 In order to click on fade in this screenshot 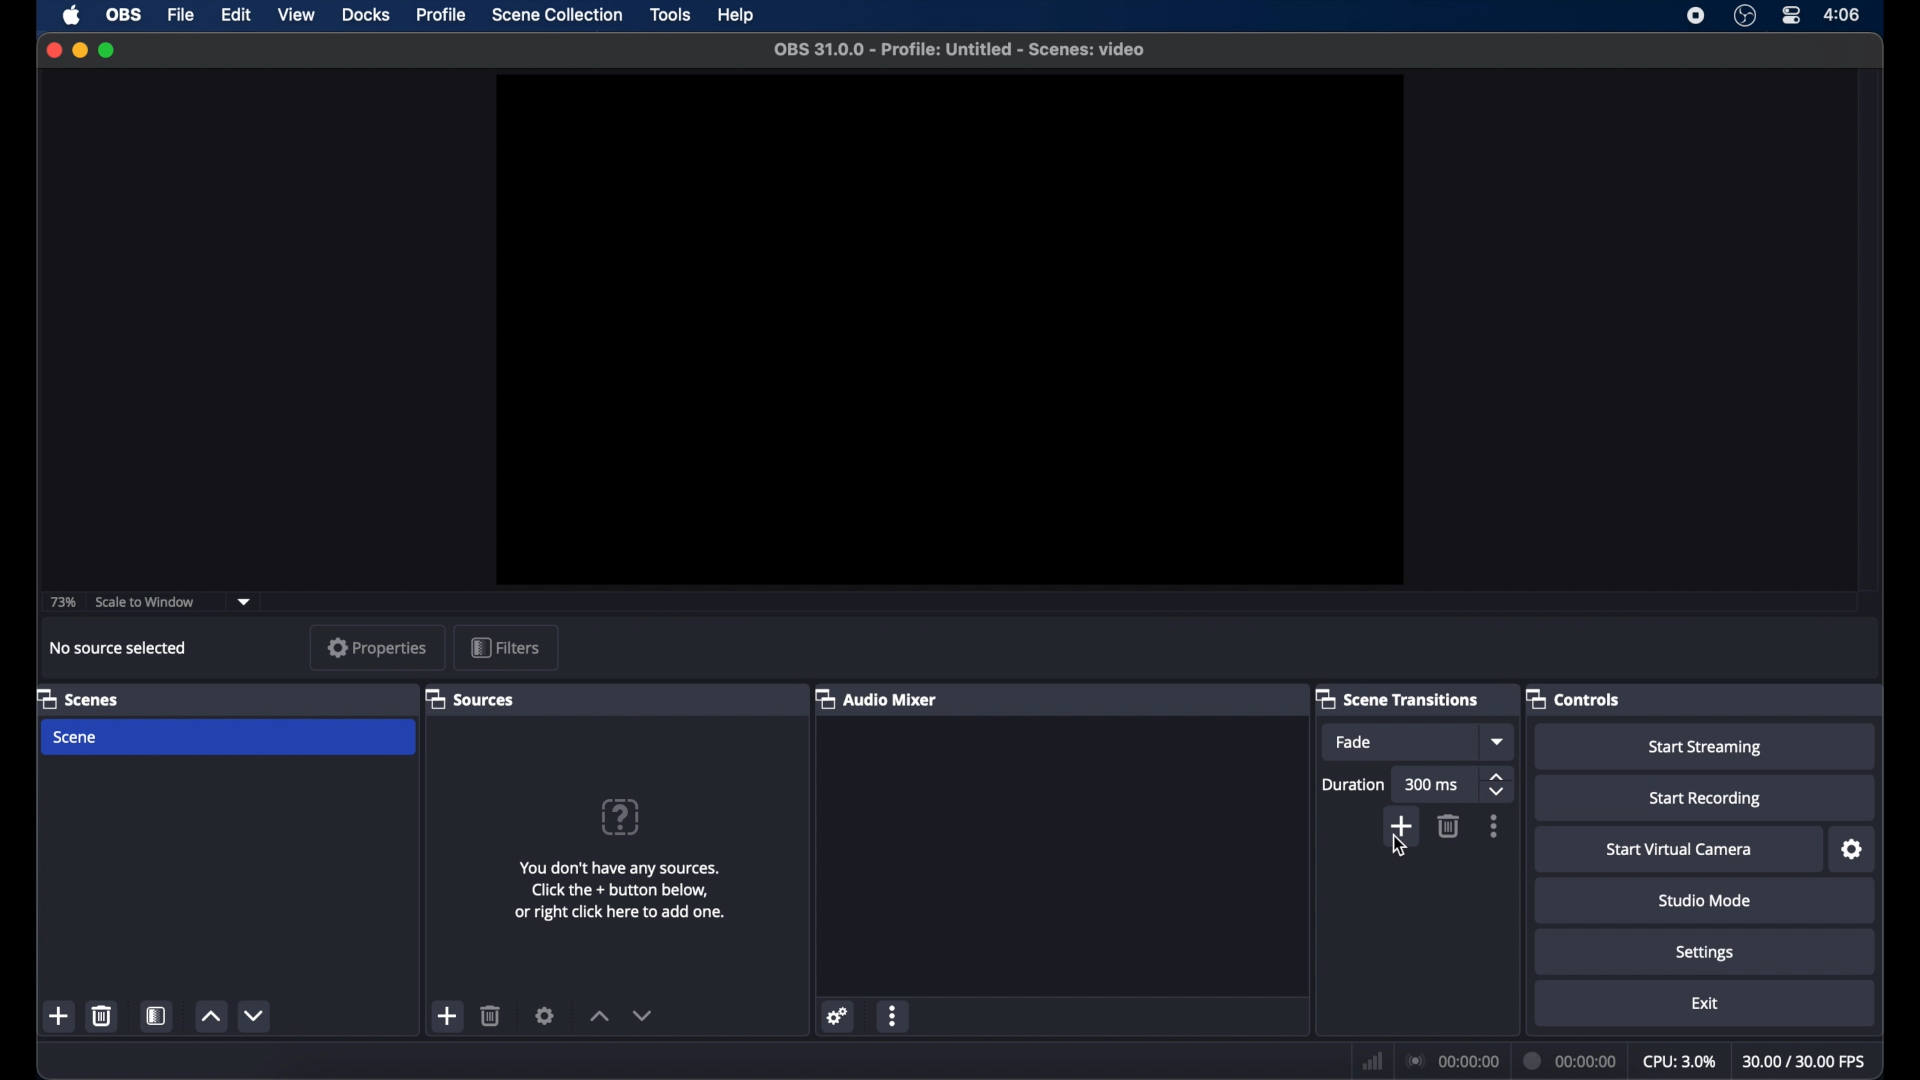, I will do `click(1356, 742)`.